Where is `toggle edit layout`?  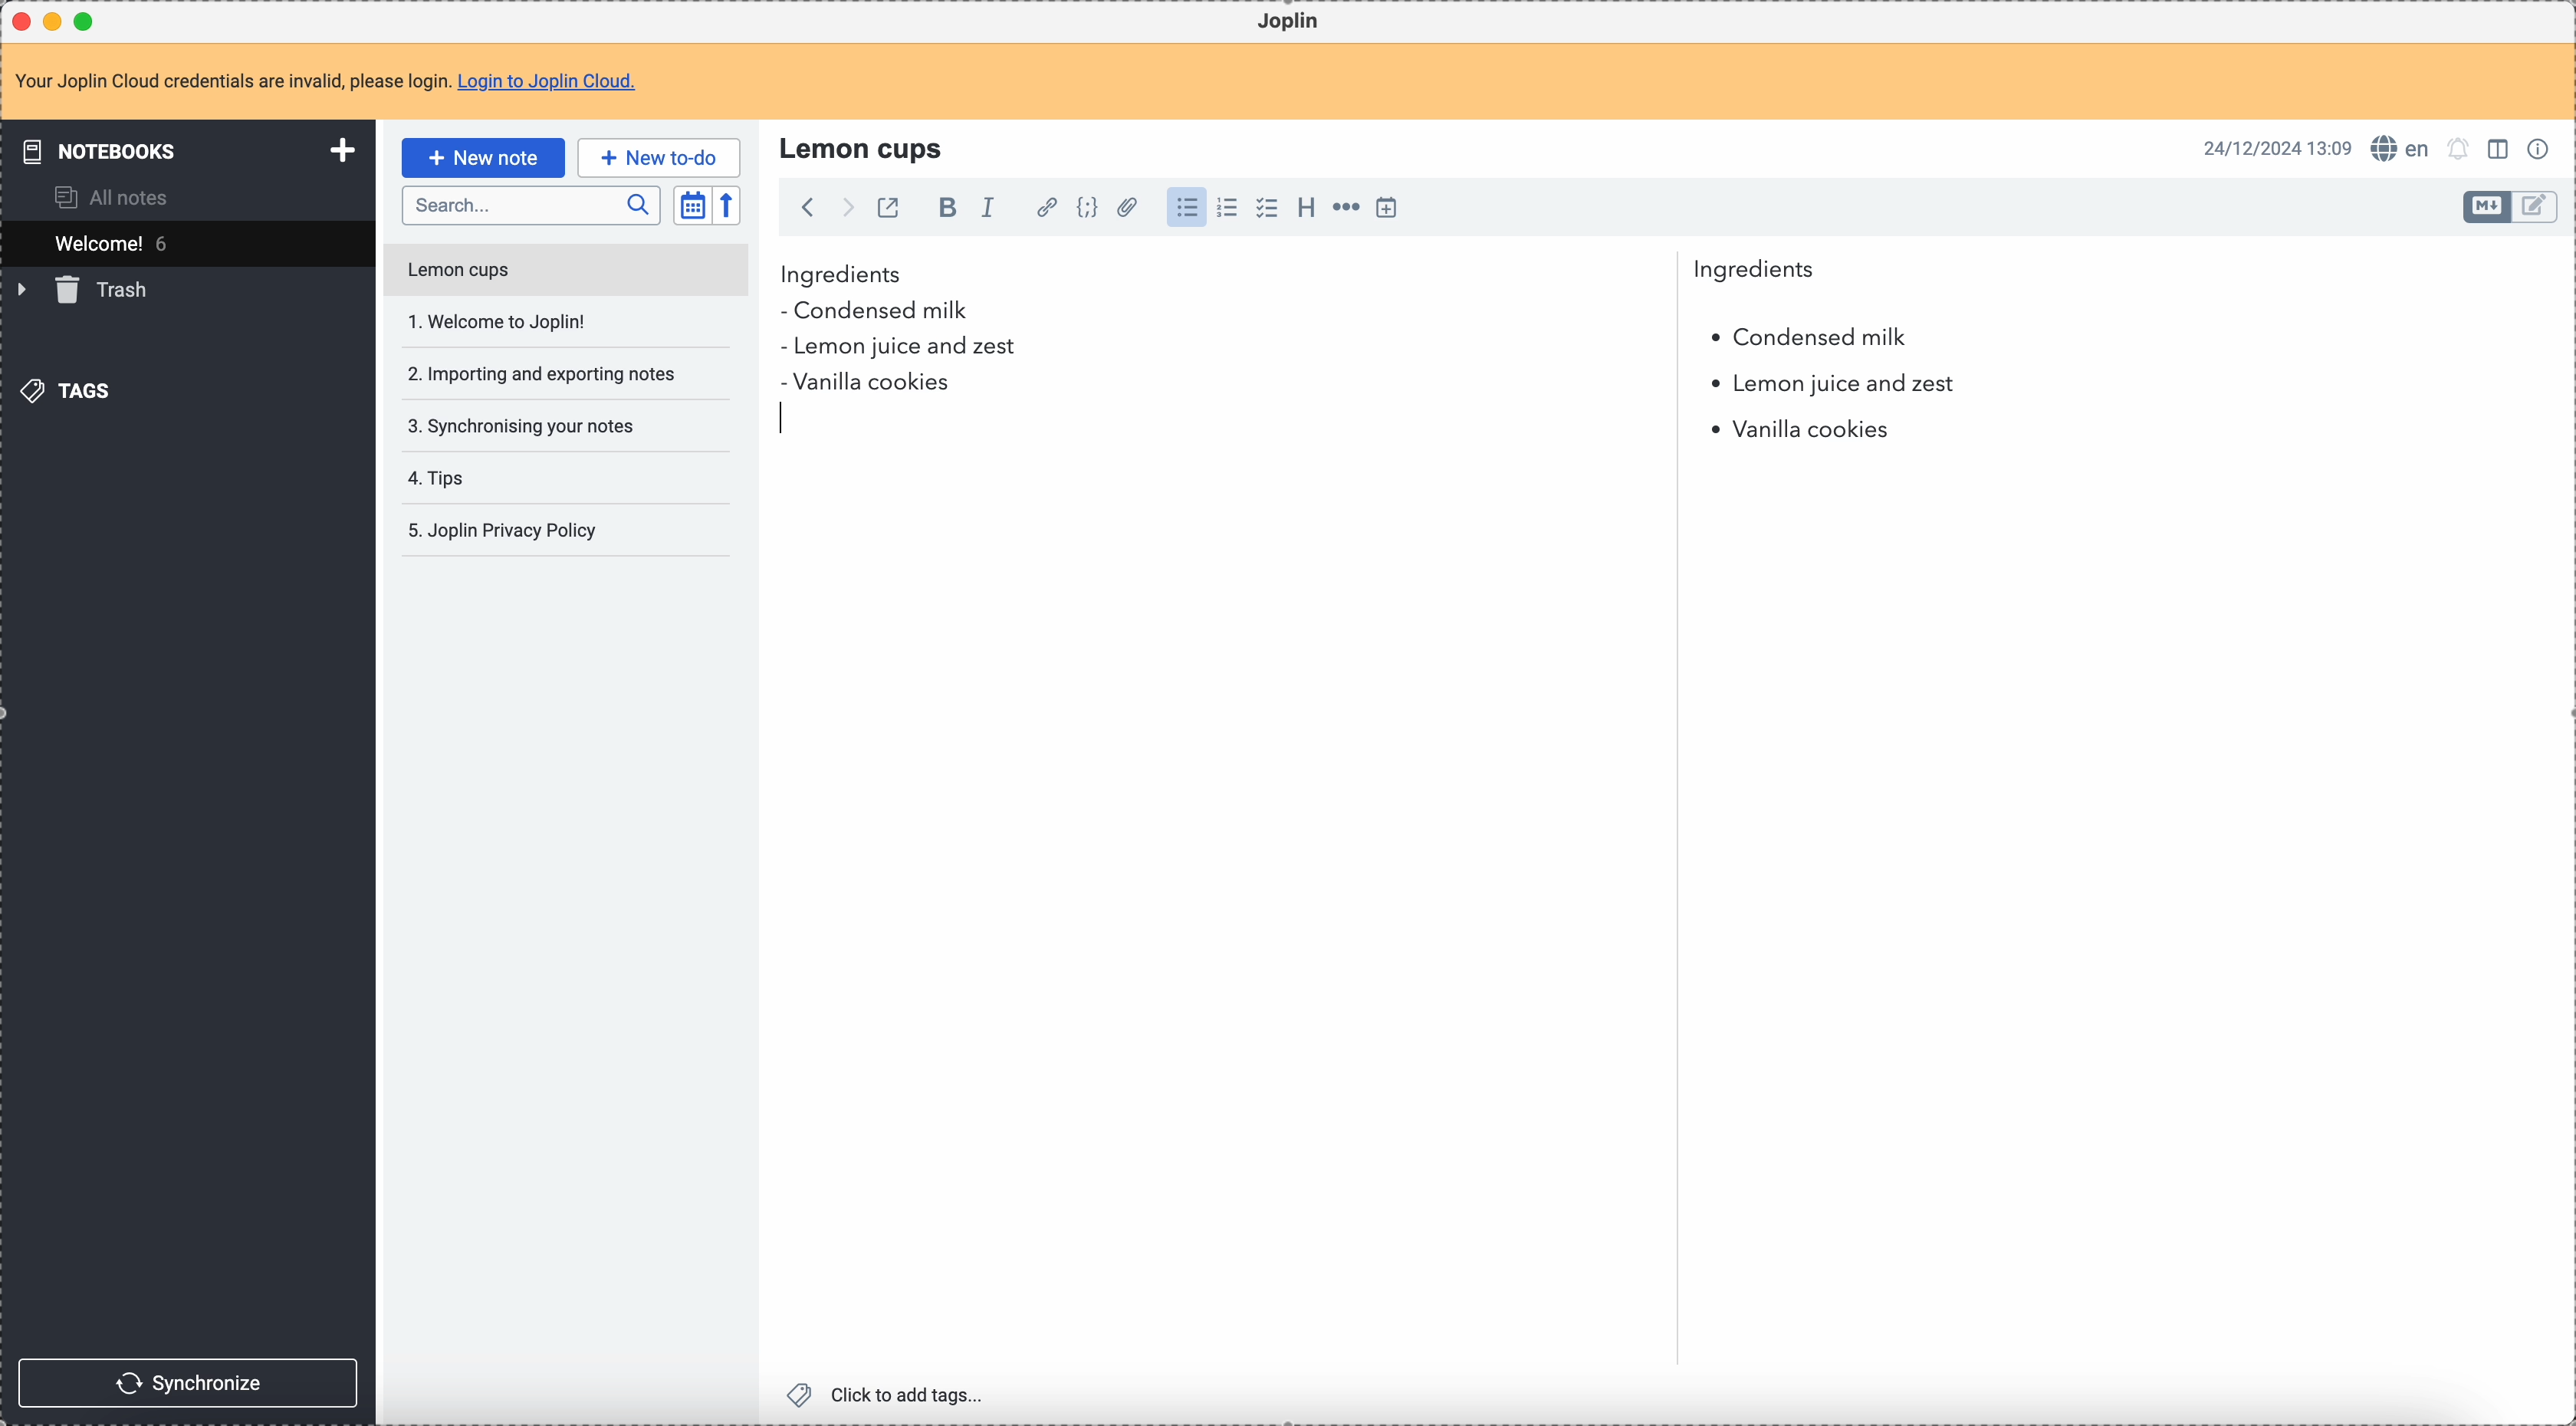
toggle edit layout is located at coordinates (2488, 207).